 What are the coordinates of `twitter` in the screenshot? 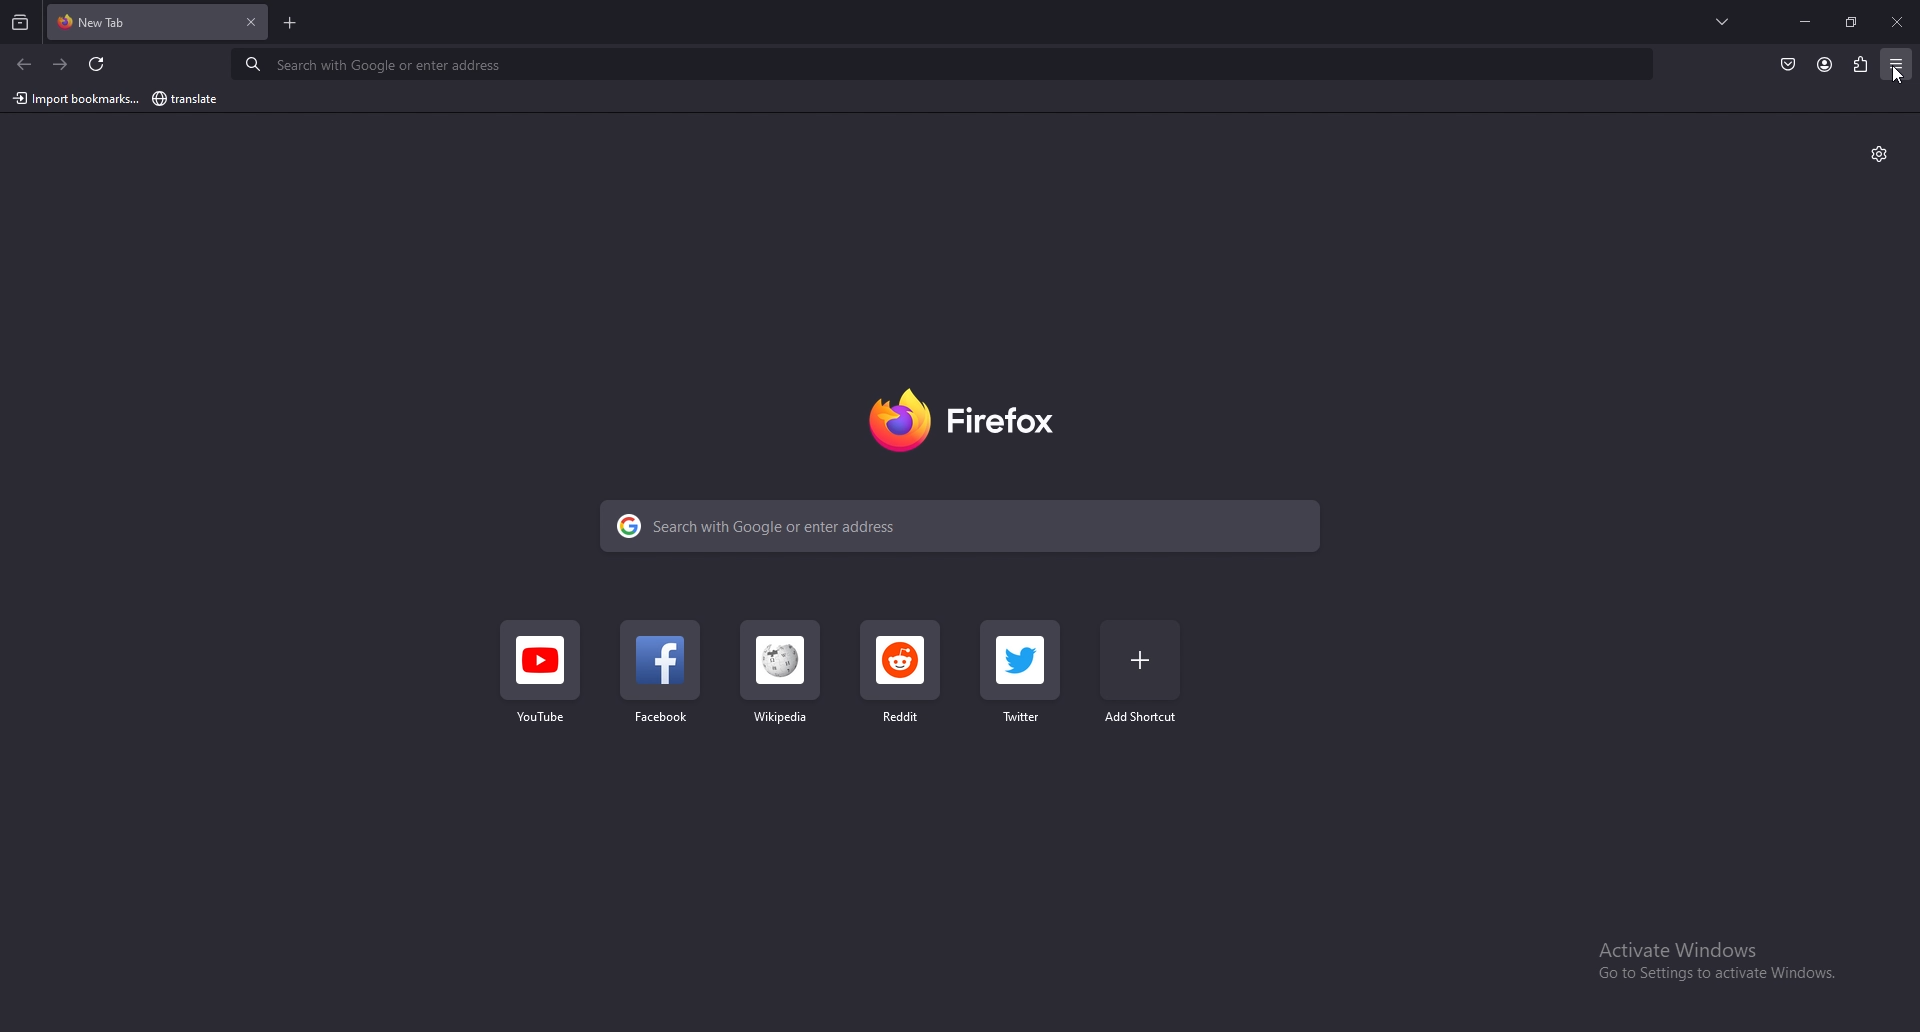 It's located at (1021, 672).